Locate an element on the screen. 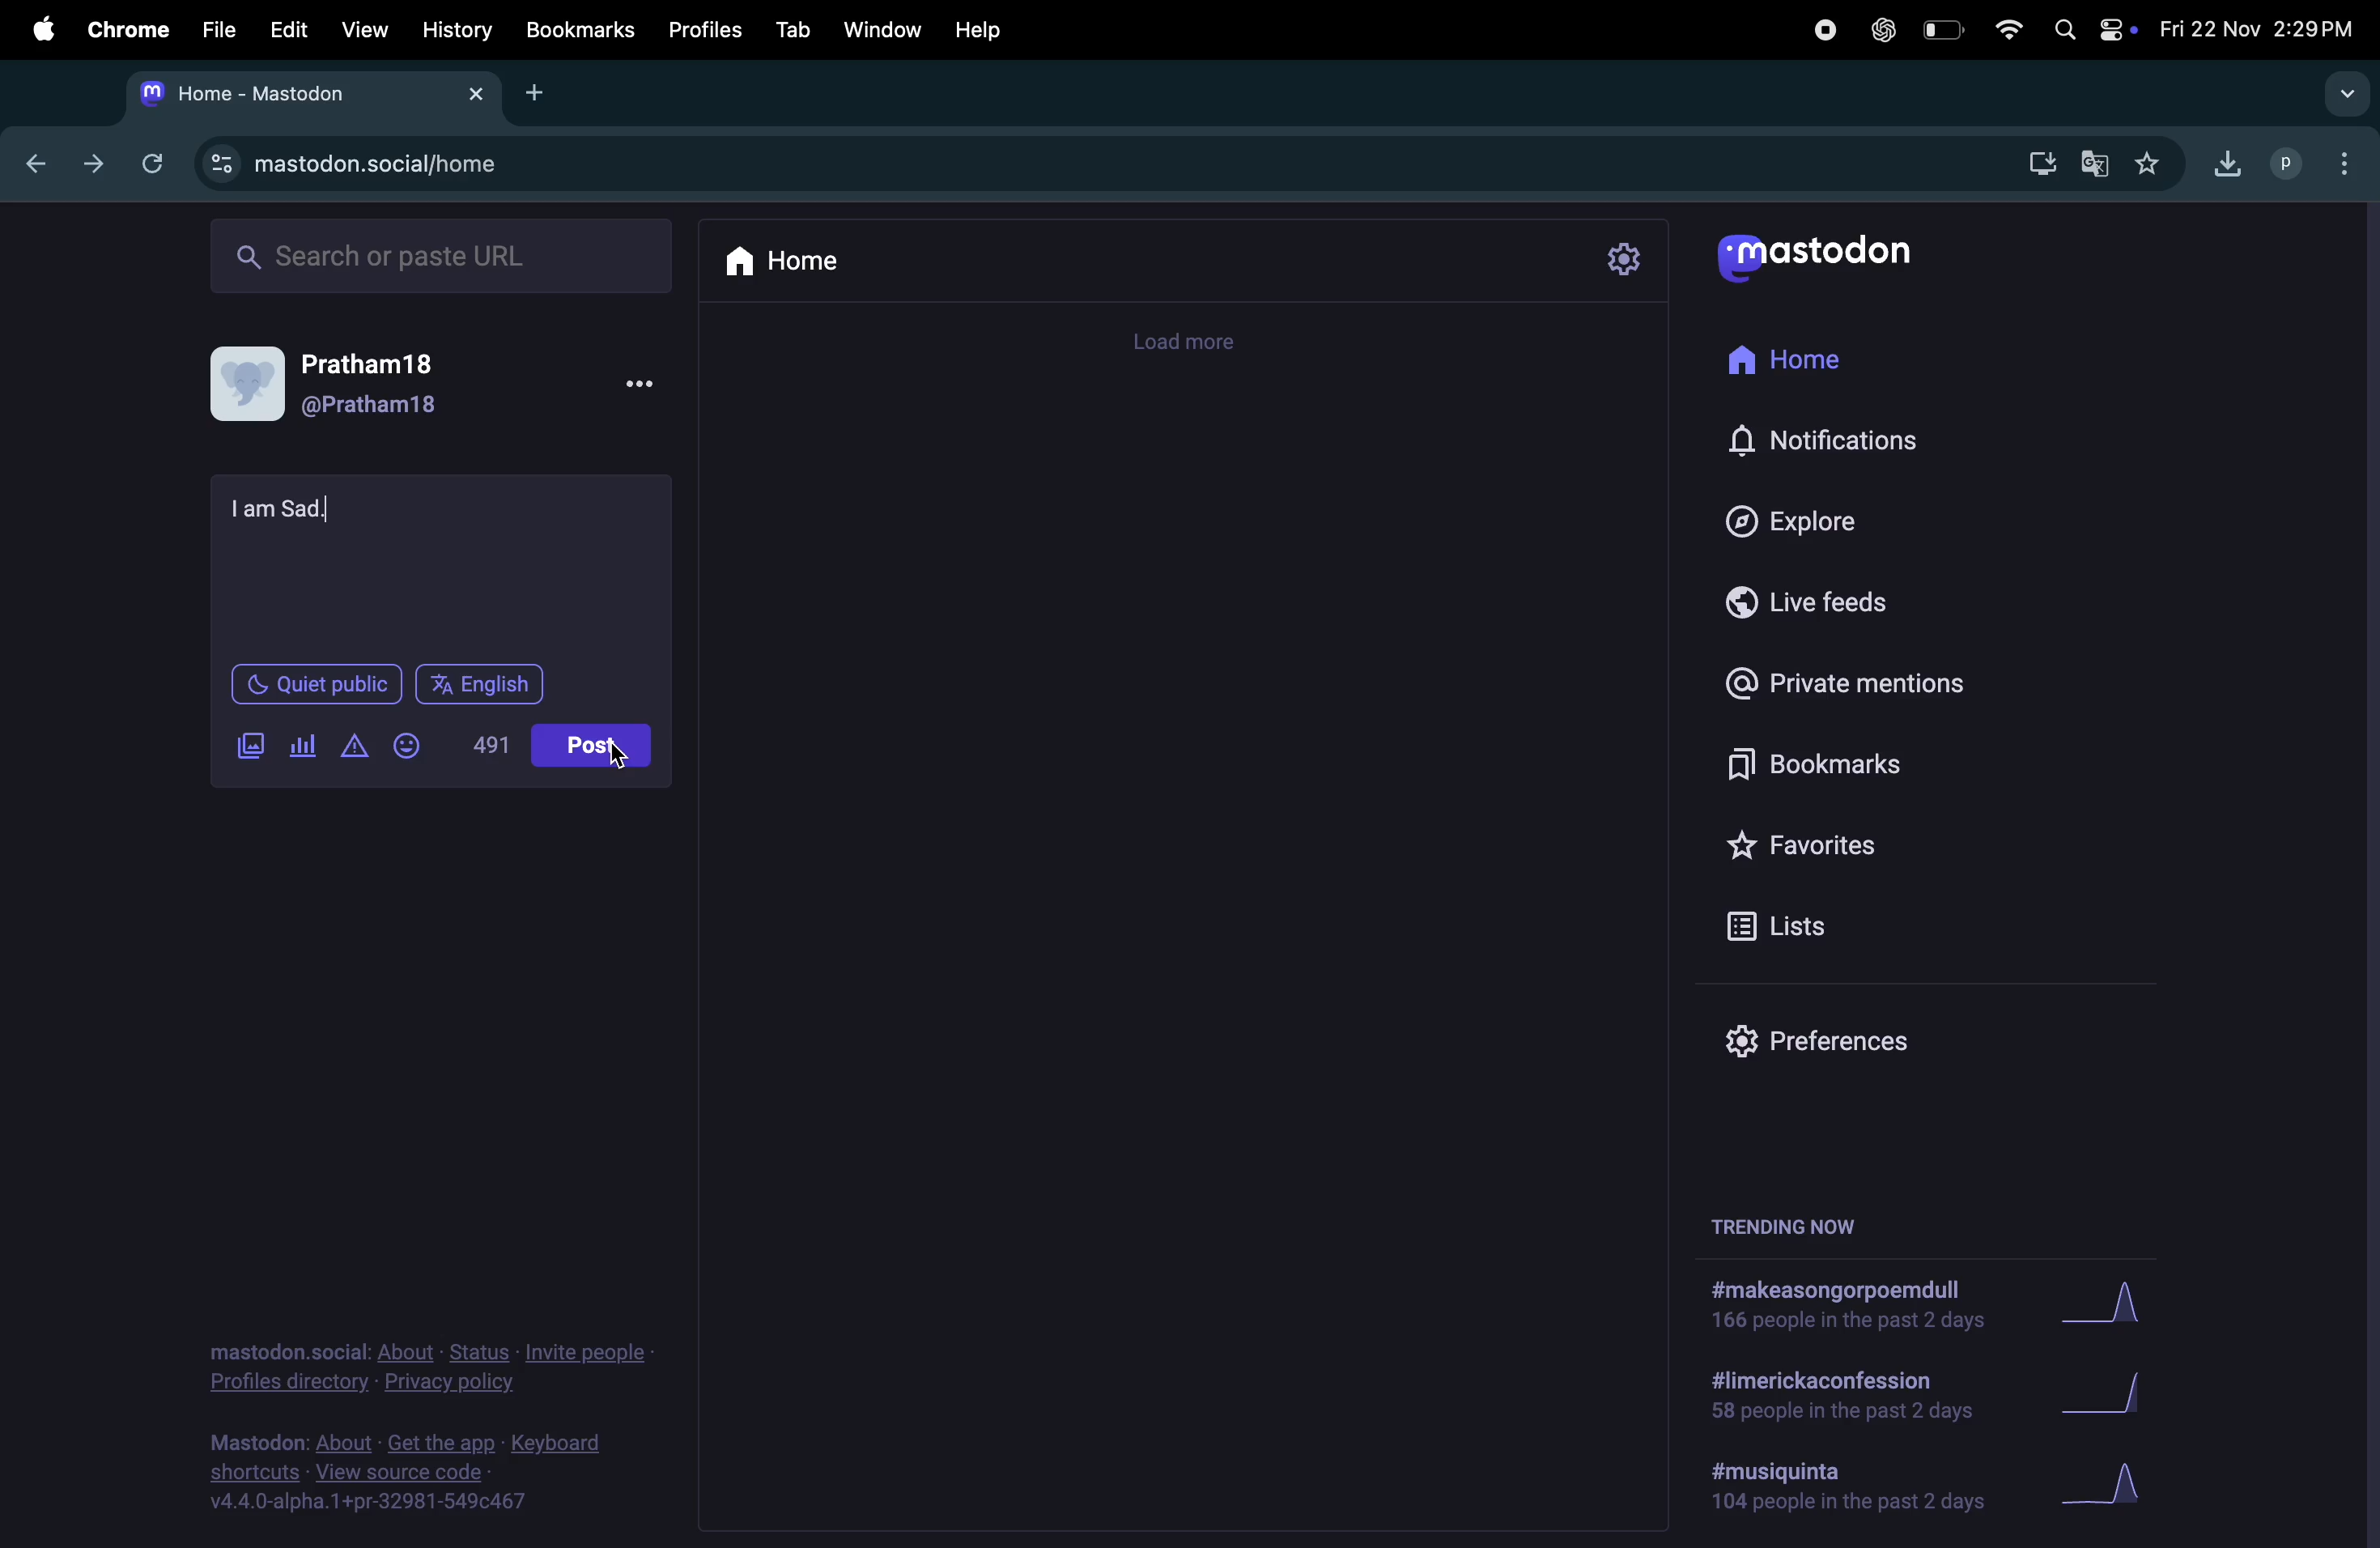 This screenshot has width=2380, height=1548. chatgpt is located at coordinates (1885, 31).